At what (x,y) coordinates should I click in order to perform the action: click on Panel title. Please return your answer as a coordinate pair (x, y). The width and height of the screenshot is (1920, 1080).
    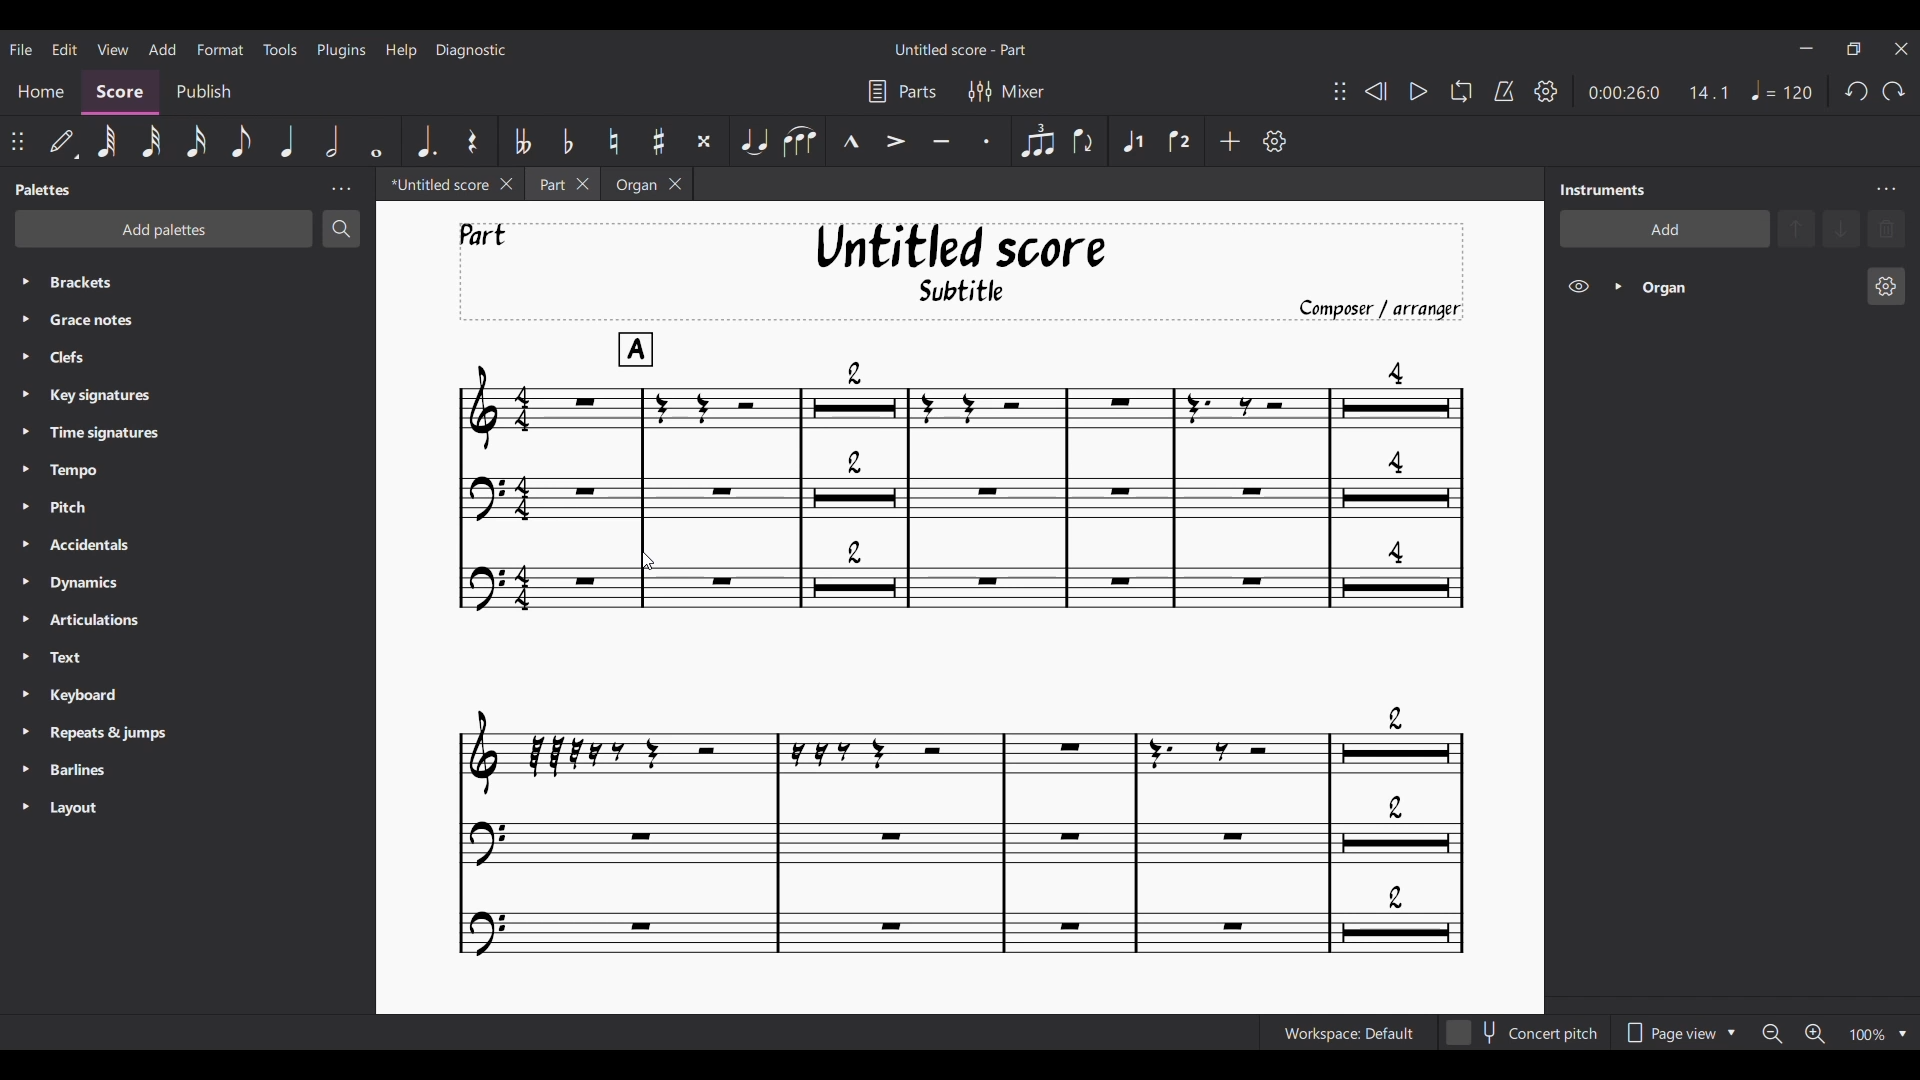
    Looking at the image, I should click on (1603, 190).